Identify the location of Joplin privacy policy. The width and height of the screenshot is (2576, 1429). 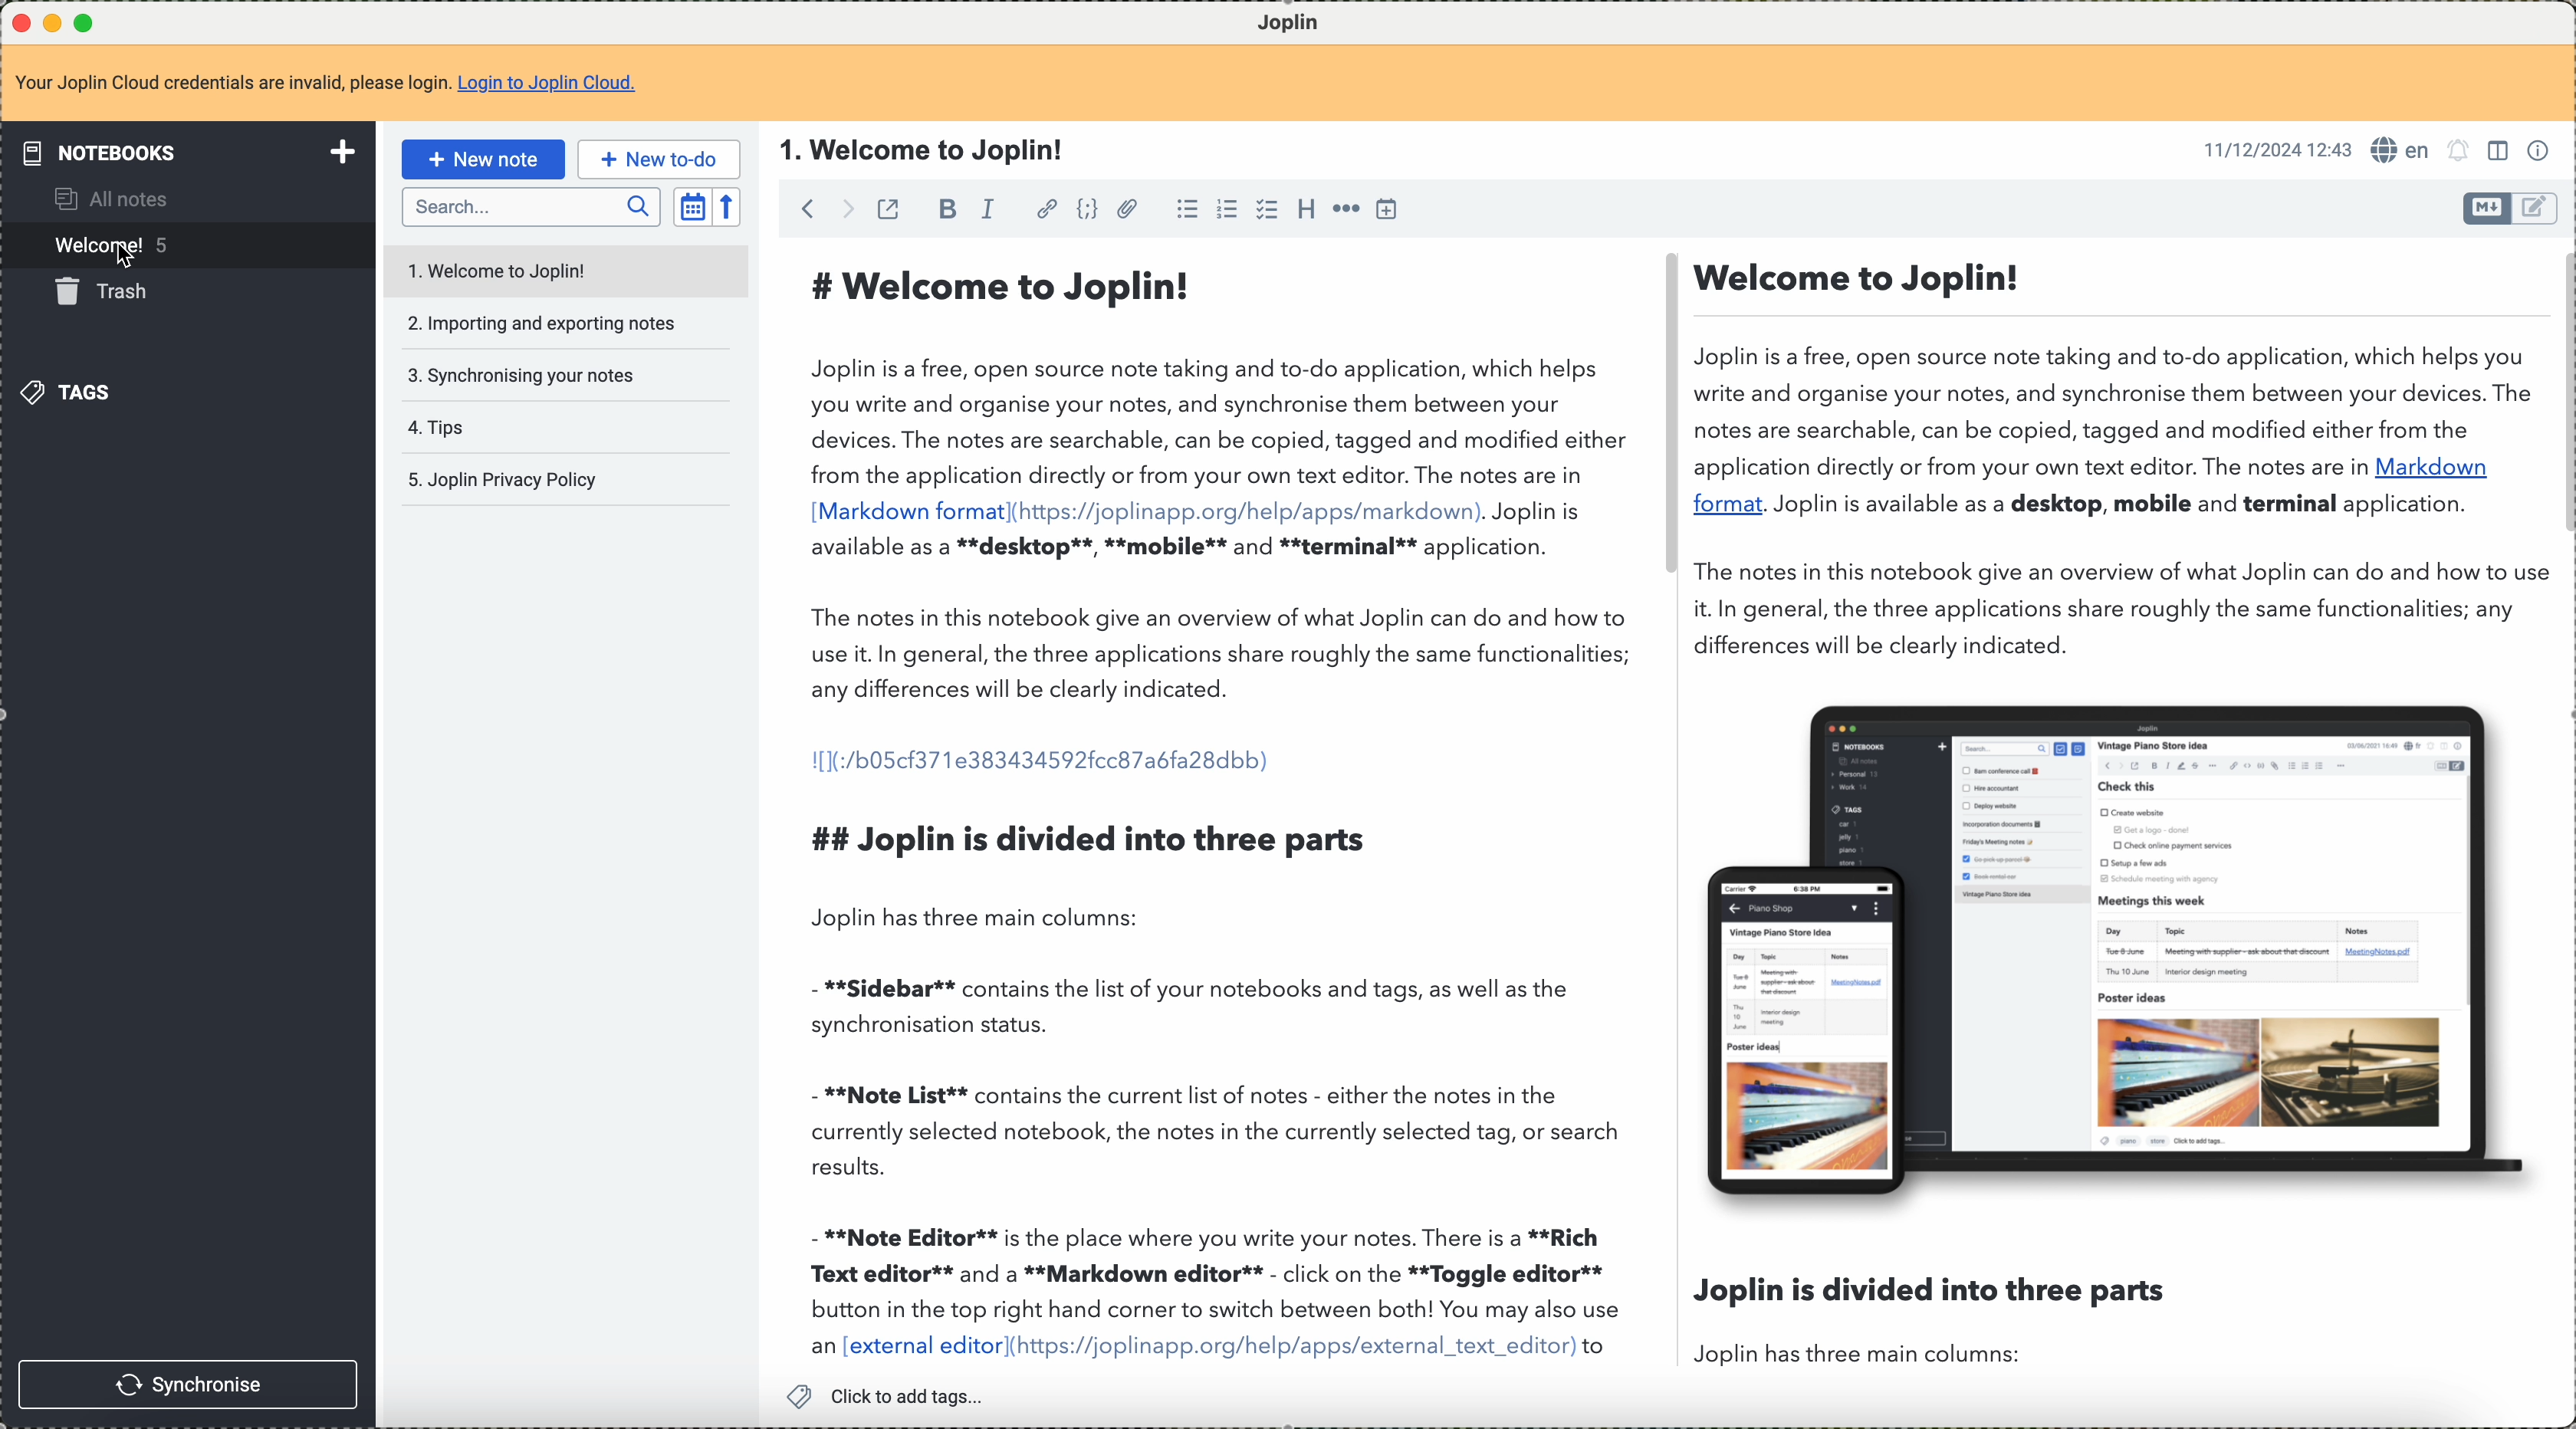
(502, 479).